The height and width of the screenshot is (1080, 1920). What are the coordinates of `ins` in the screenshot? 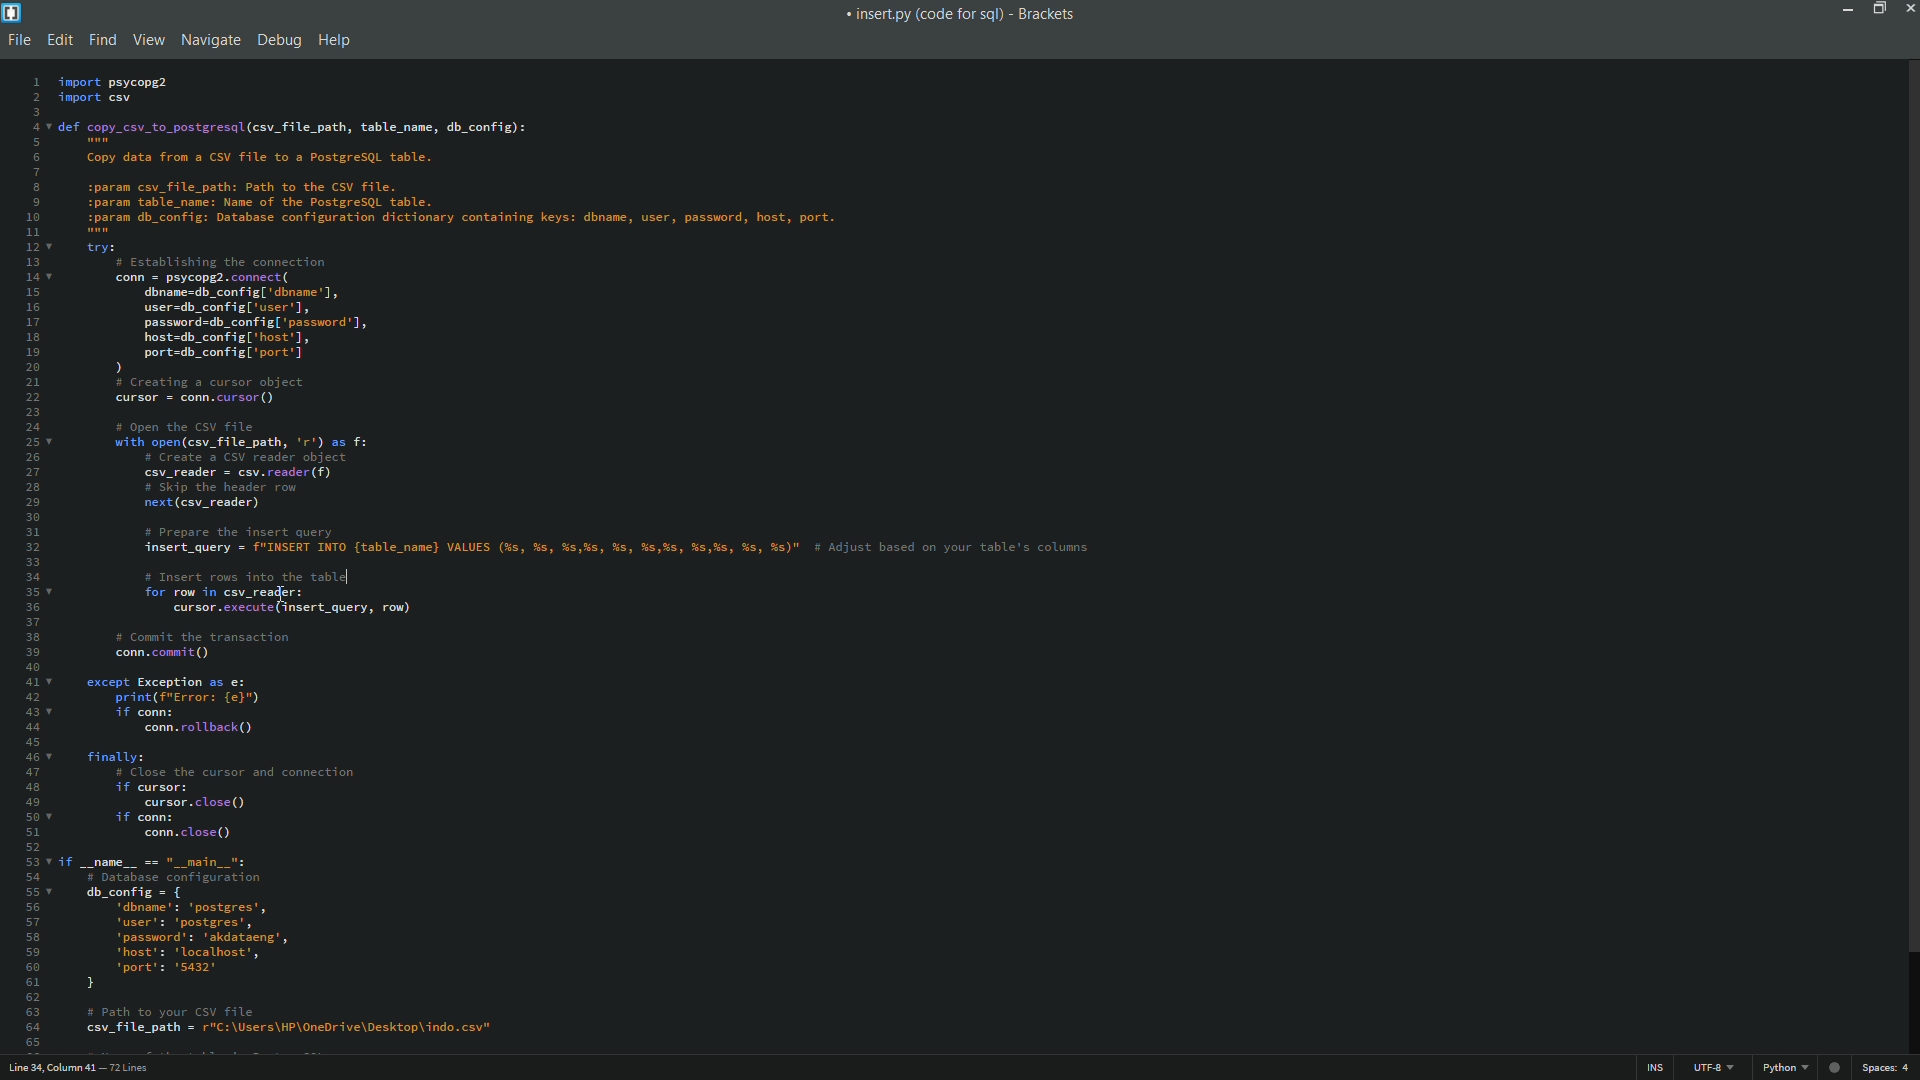 It's located at (1657, 1069).